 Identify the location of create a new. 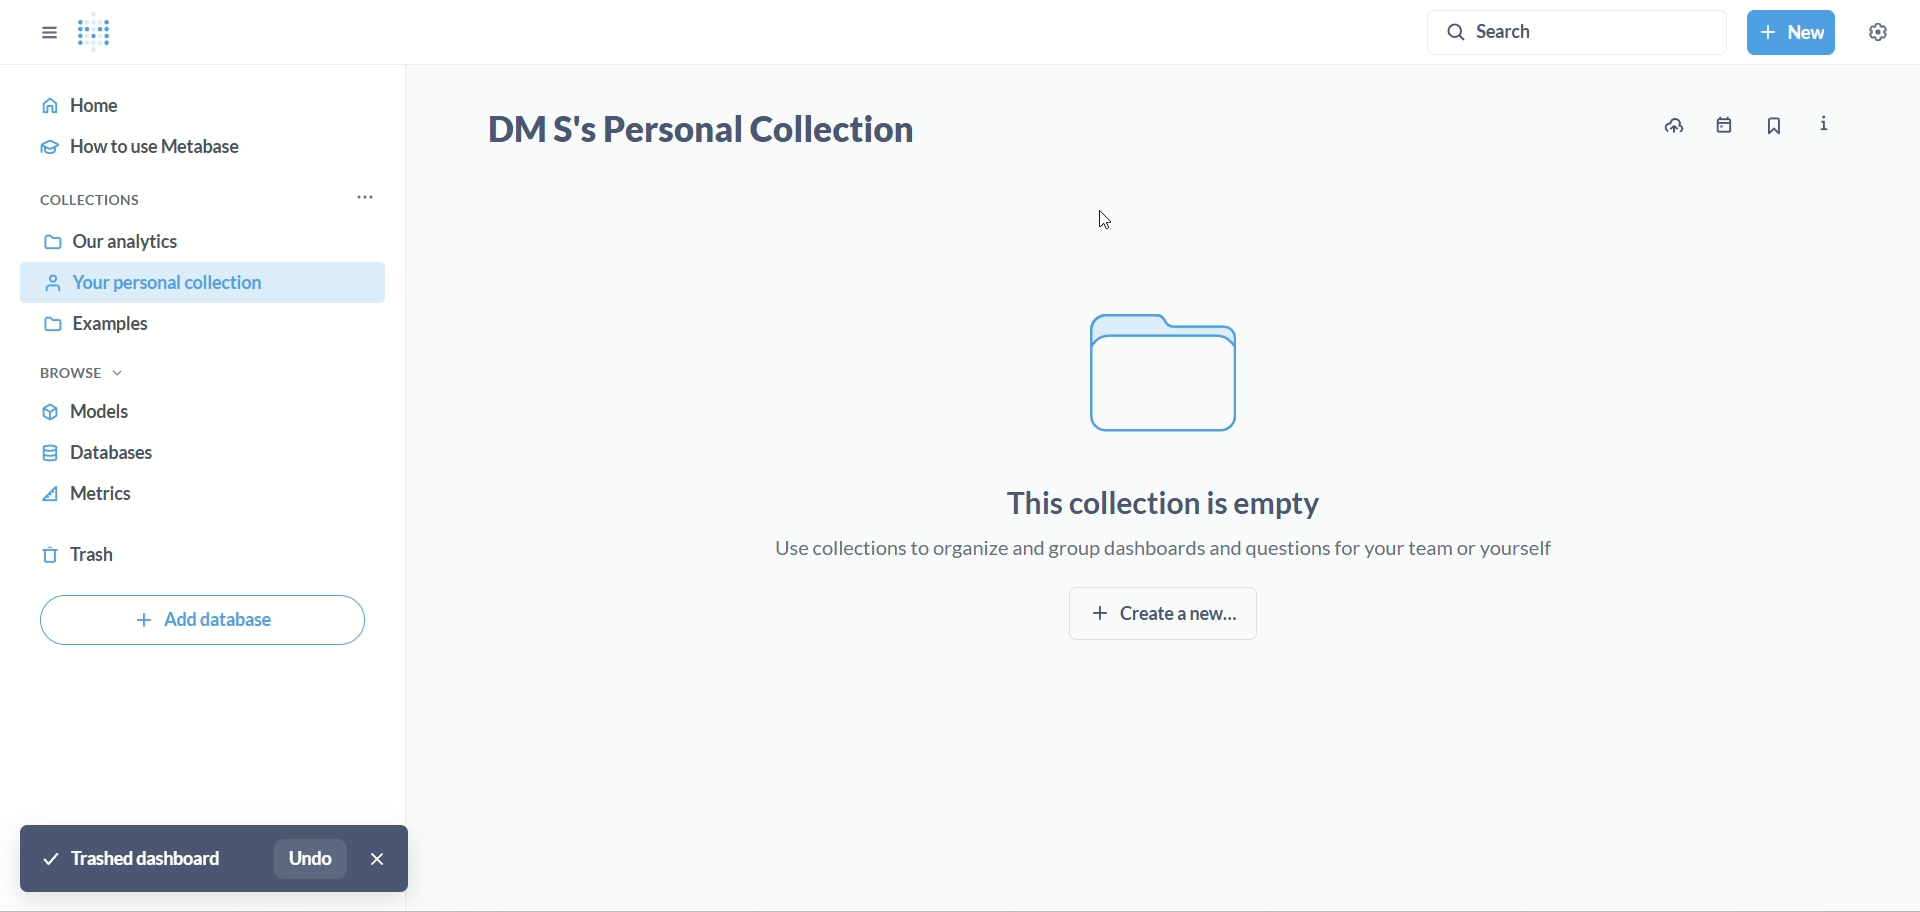
(1169, 616).